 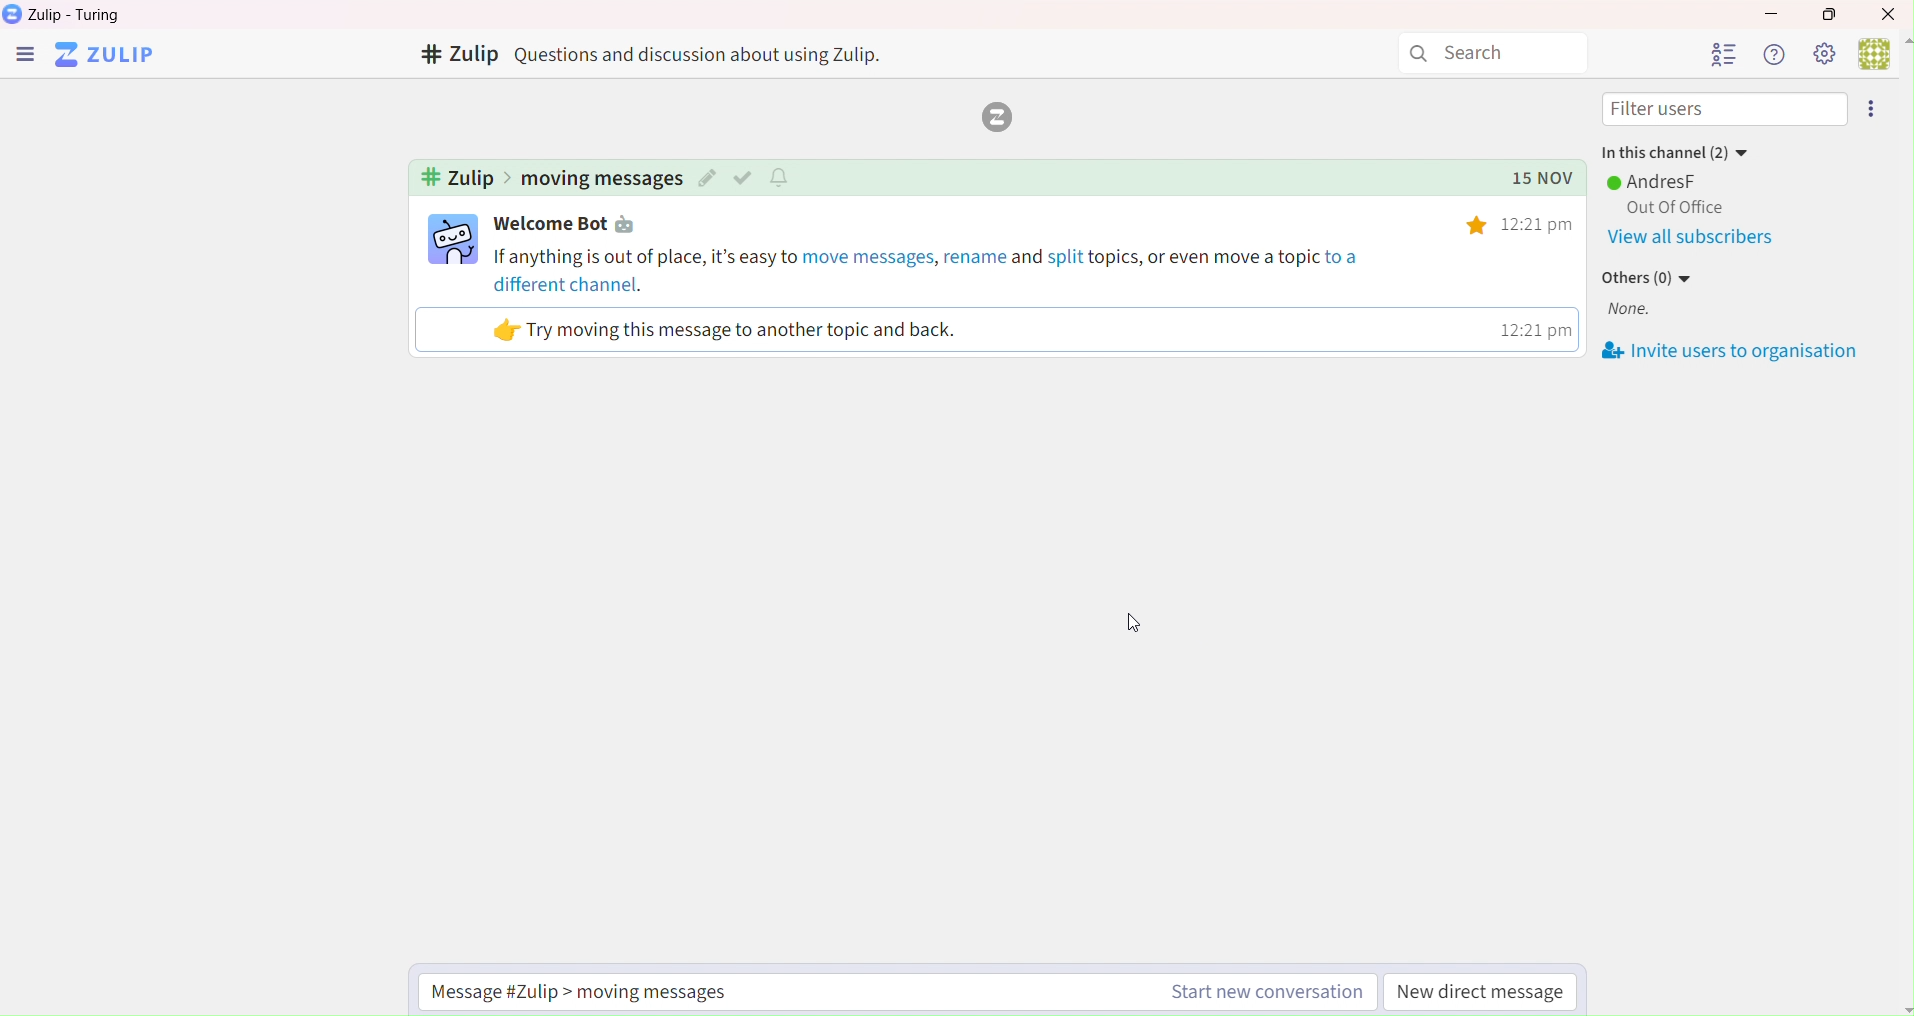 What do you see at coordinates (454, 239) in the screenshot?
I see `user profile` at bounding box center [454, 239].